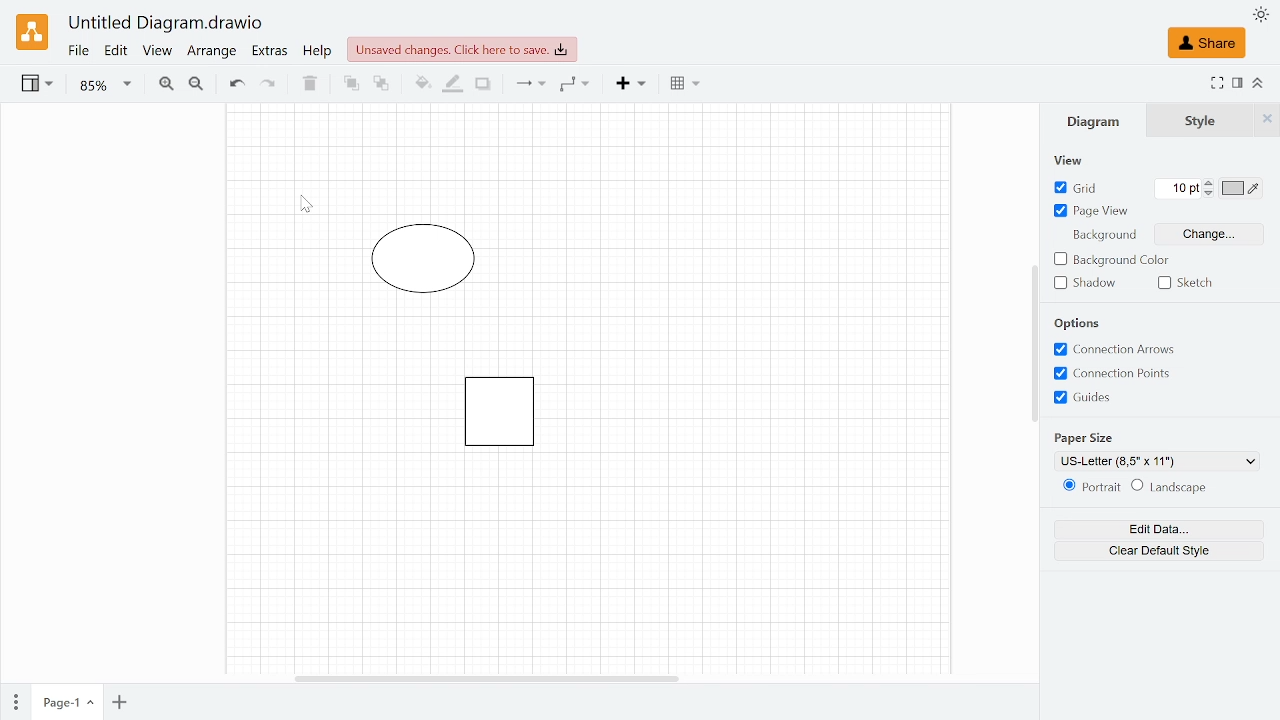  Describe the element at coordinates (1193, 282) in the screenshot. I see `Sketch` at that location.